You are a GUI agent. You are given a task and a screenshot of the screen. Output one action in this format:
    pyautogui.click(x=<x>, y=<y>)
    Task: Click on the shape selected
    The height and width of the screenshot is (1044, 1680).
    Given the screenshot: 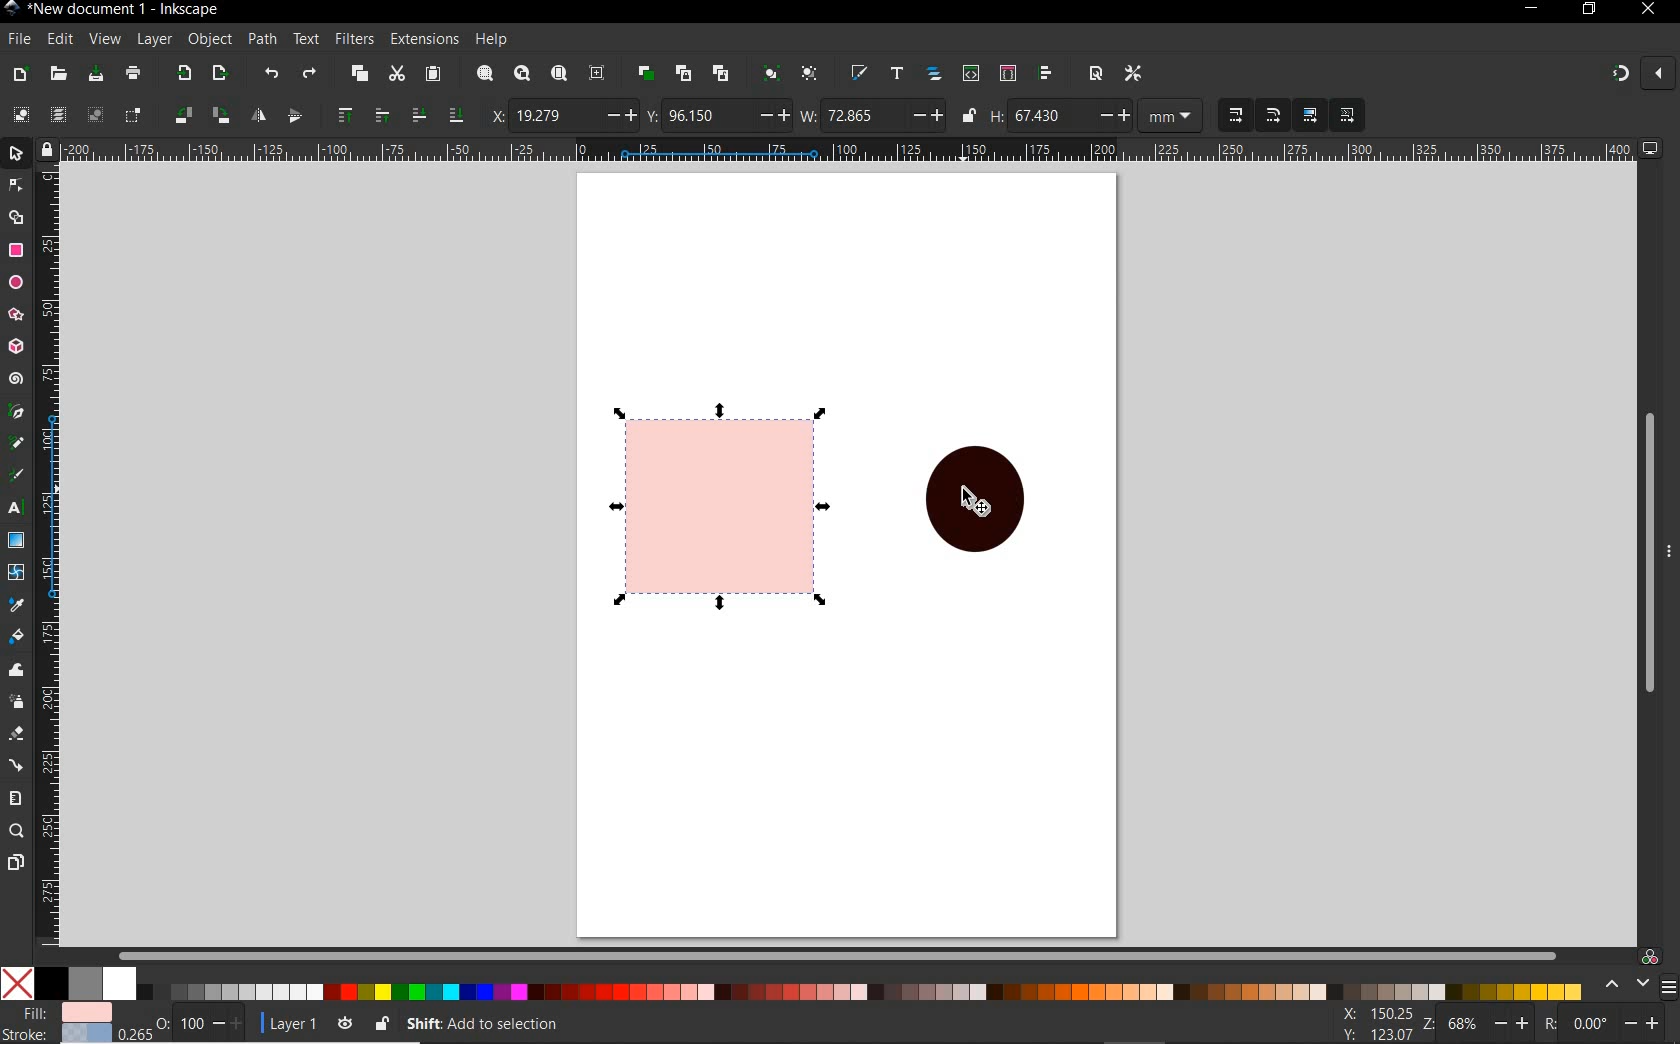 What is the action you would take?
    pyautogui.click(x=727, y=506)
    